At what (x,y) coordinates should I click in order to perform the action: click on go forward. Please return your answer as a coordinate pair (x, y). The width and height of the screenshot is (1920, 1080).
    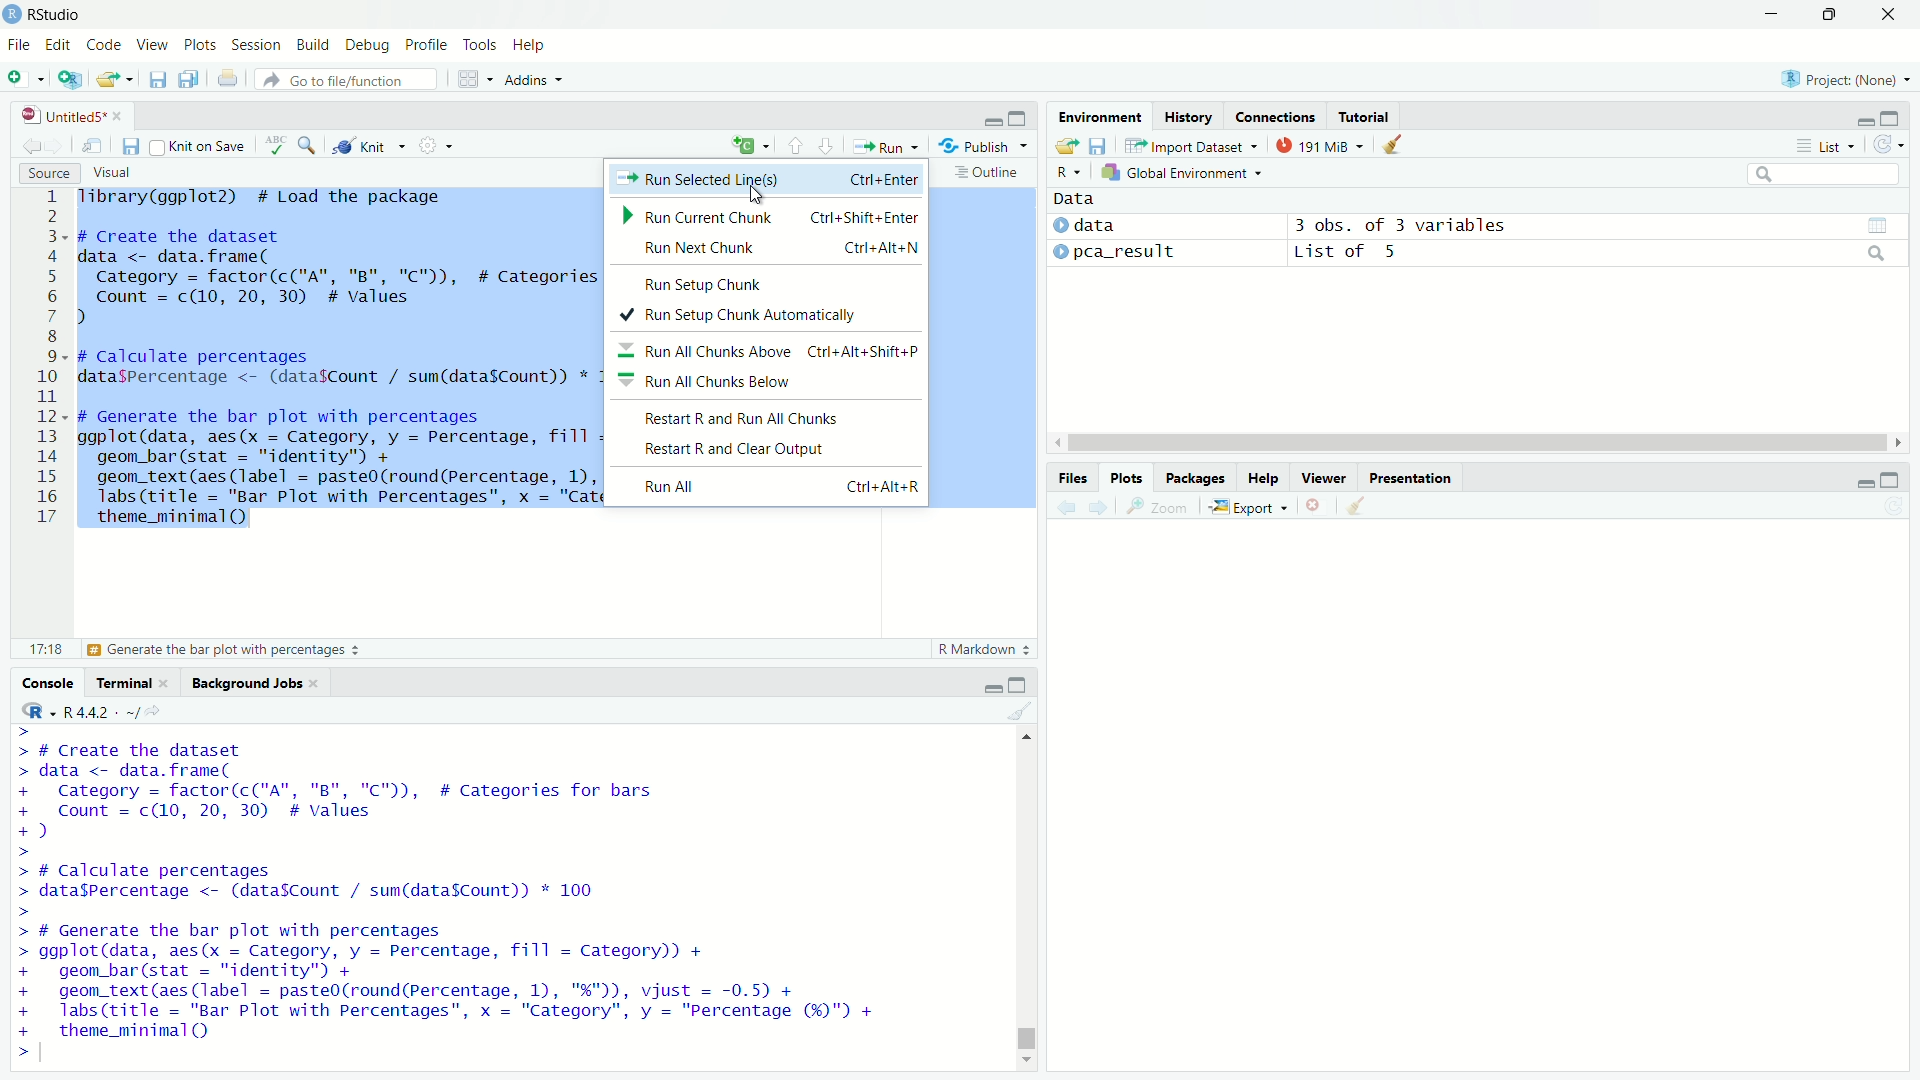
    Looking at the image, I should click on (57, 146).